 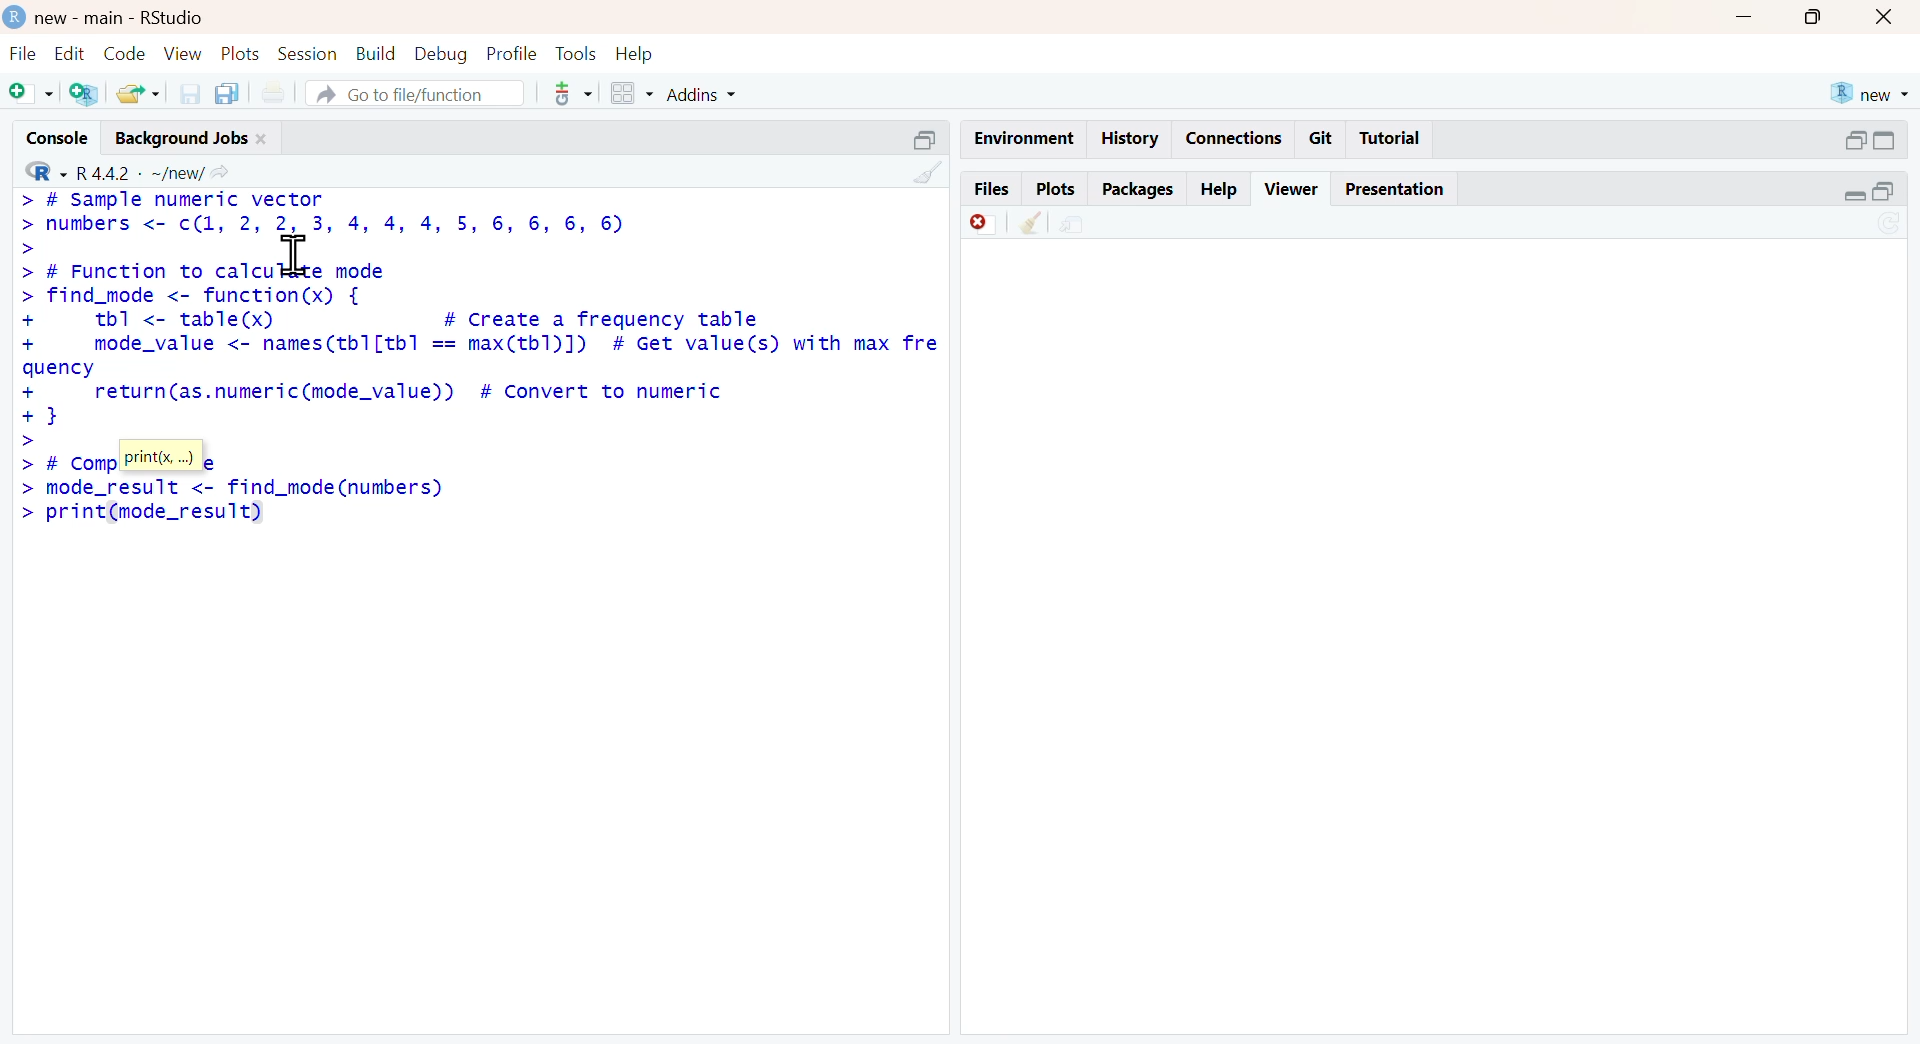 I want to click on minimise, so click(x=1744, y=18).